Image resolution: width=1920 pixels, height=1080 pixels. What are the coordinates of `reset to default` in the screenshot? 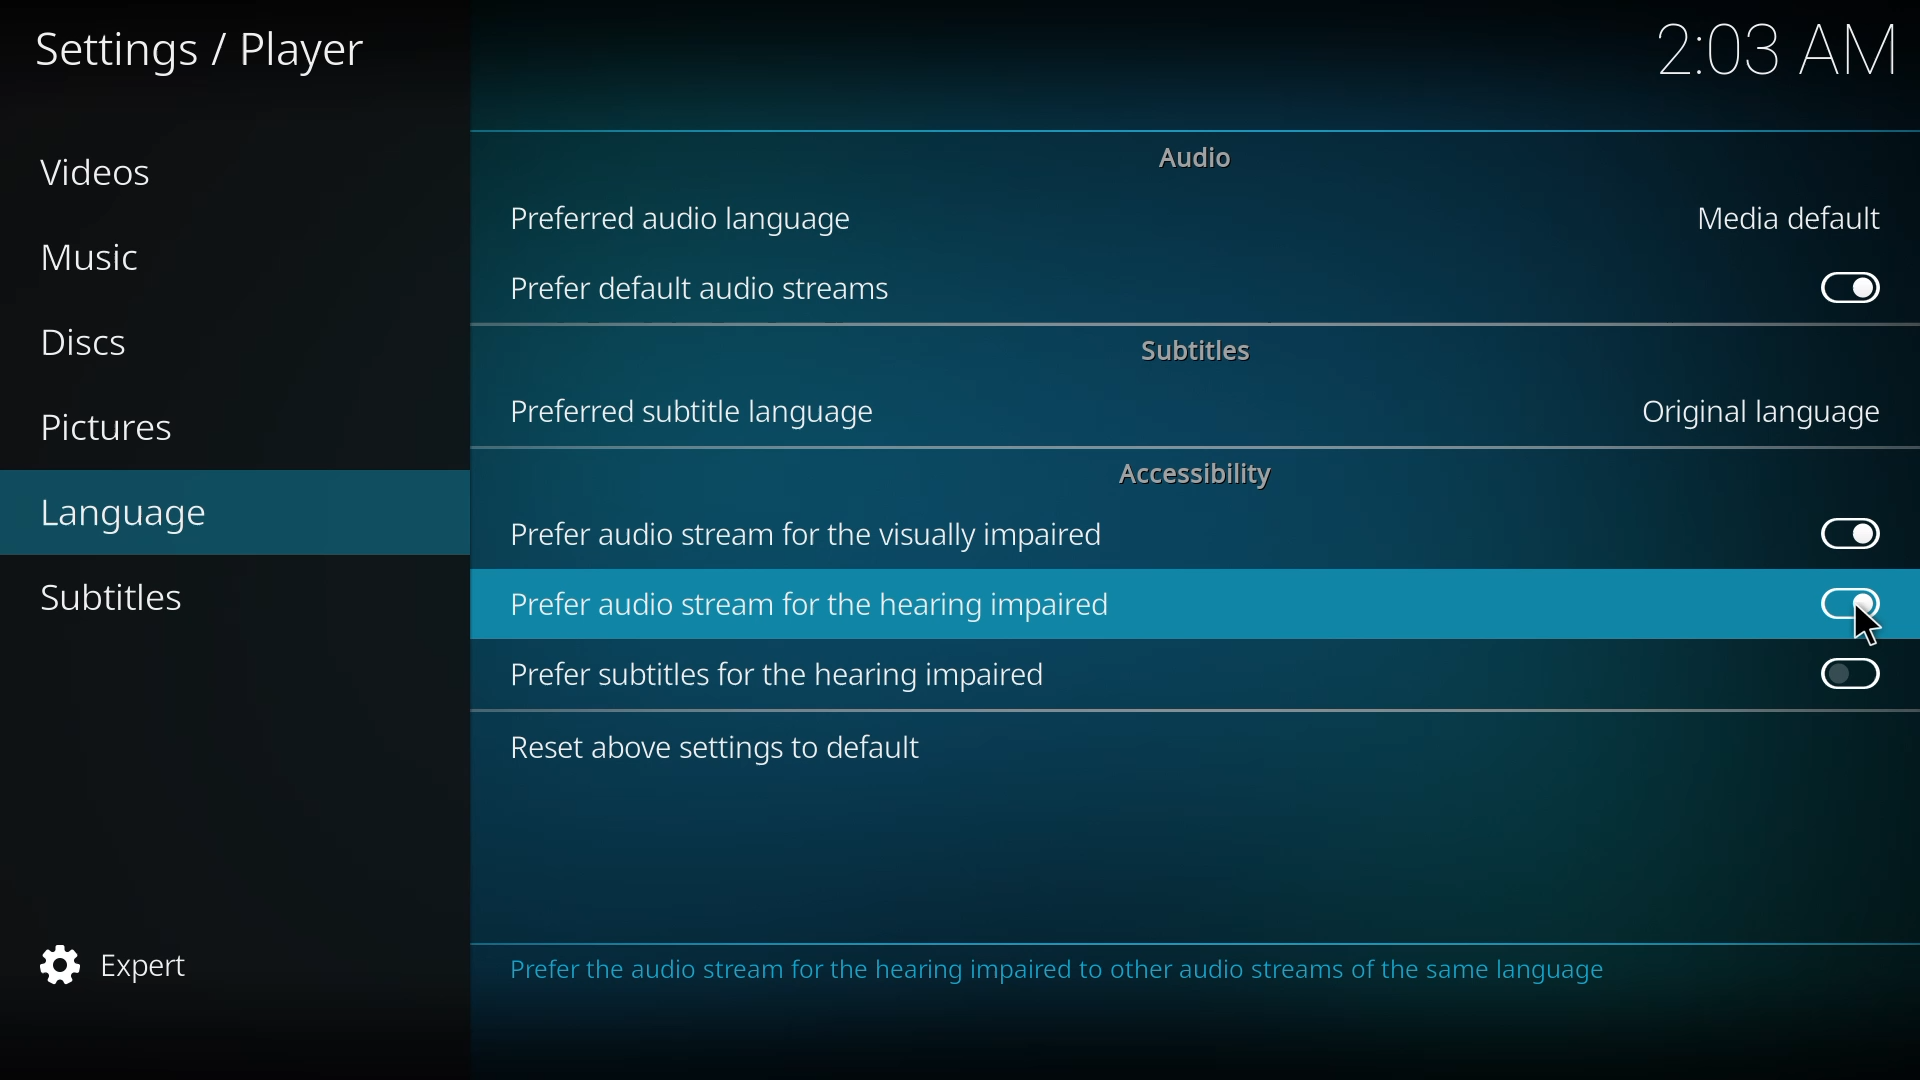 It's located at (720, 743).